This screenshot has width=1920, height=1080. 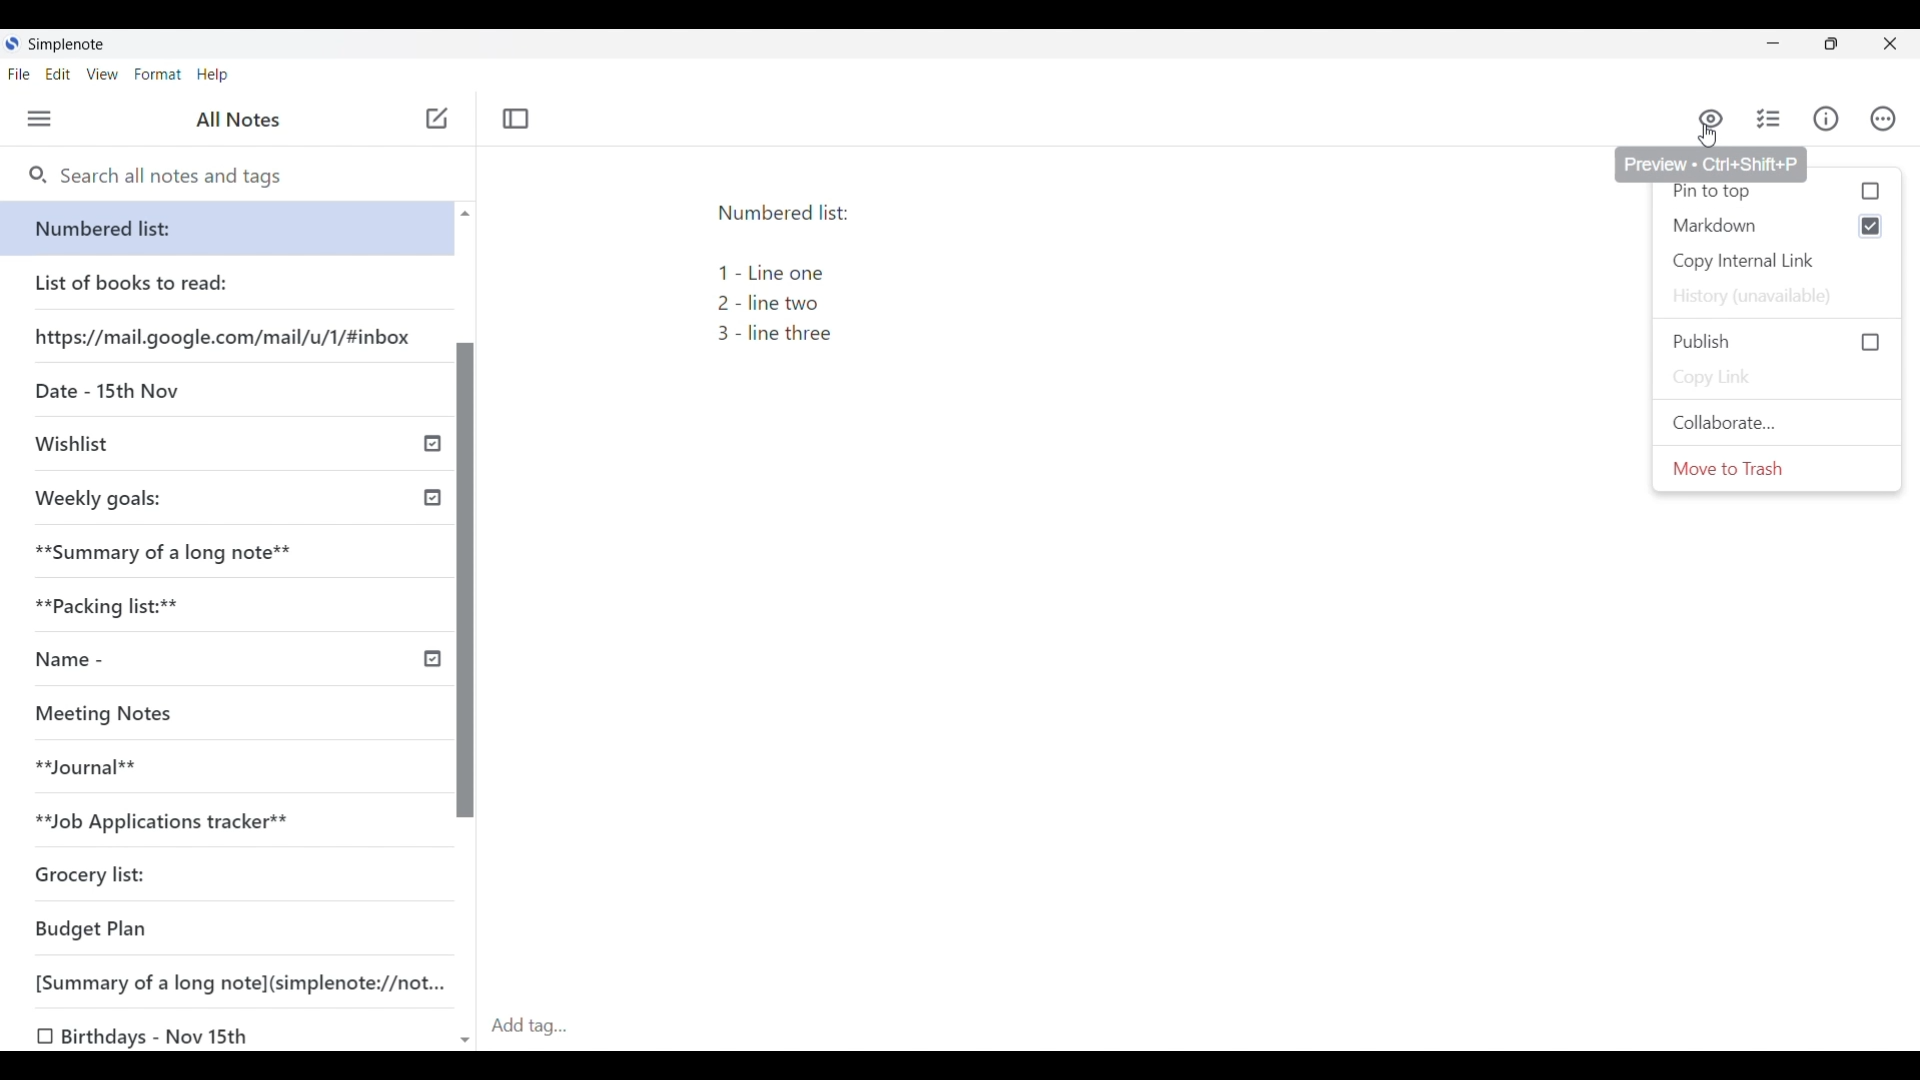 I want to click on enable checkbox, so click(x=1871, y=226).